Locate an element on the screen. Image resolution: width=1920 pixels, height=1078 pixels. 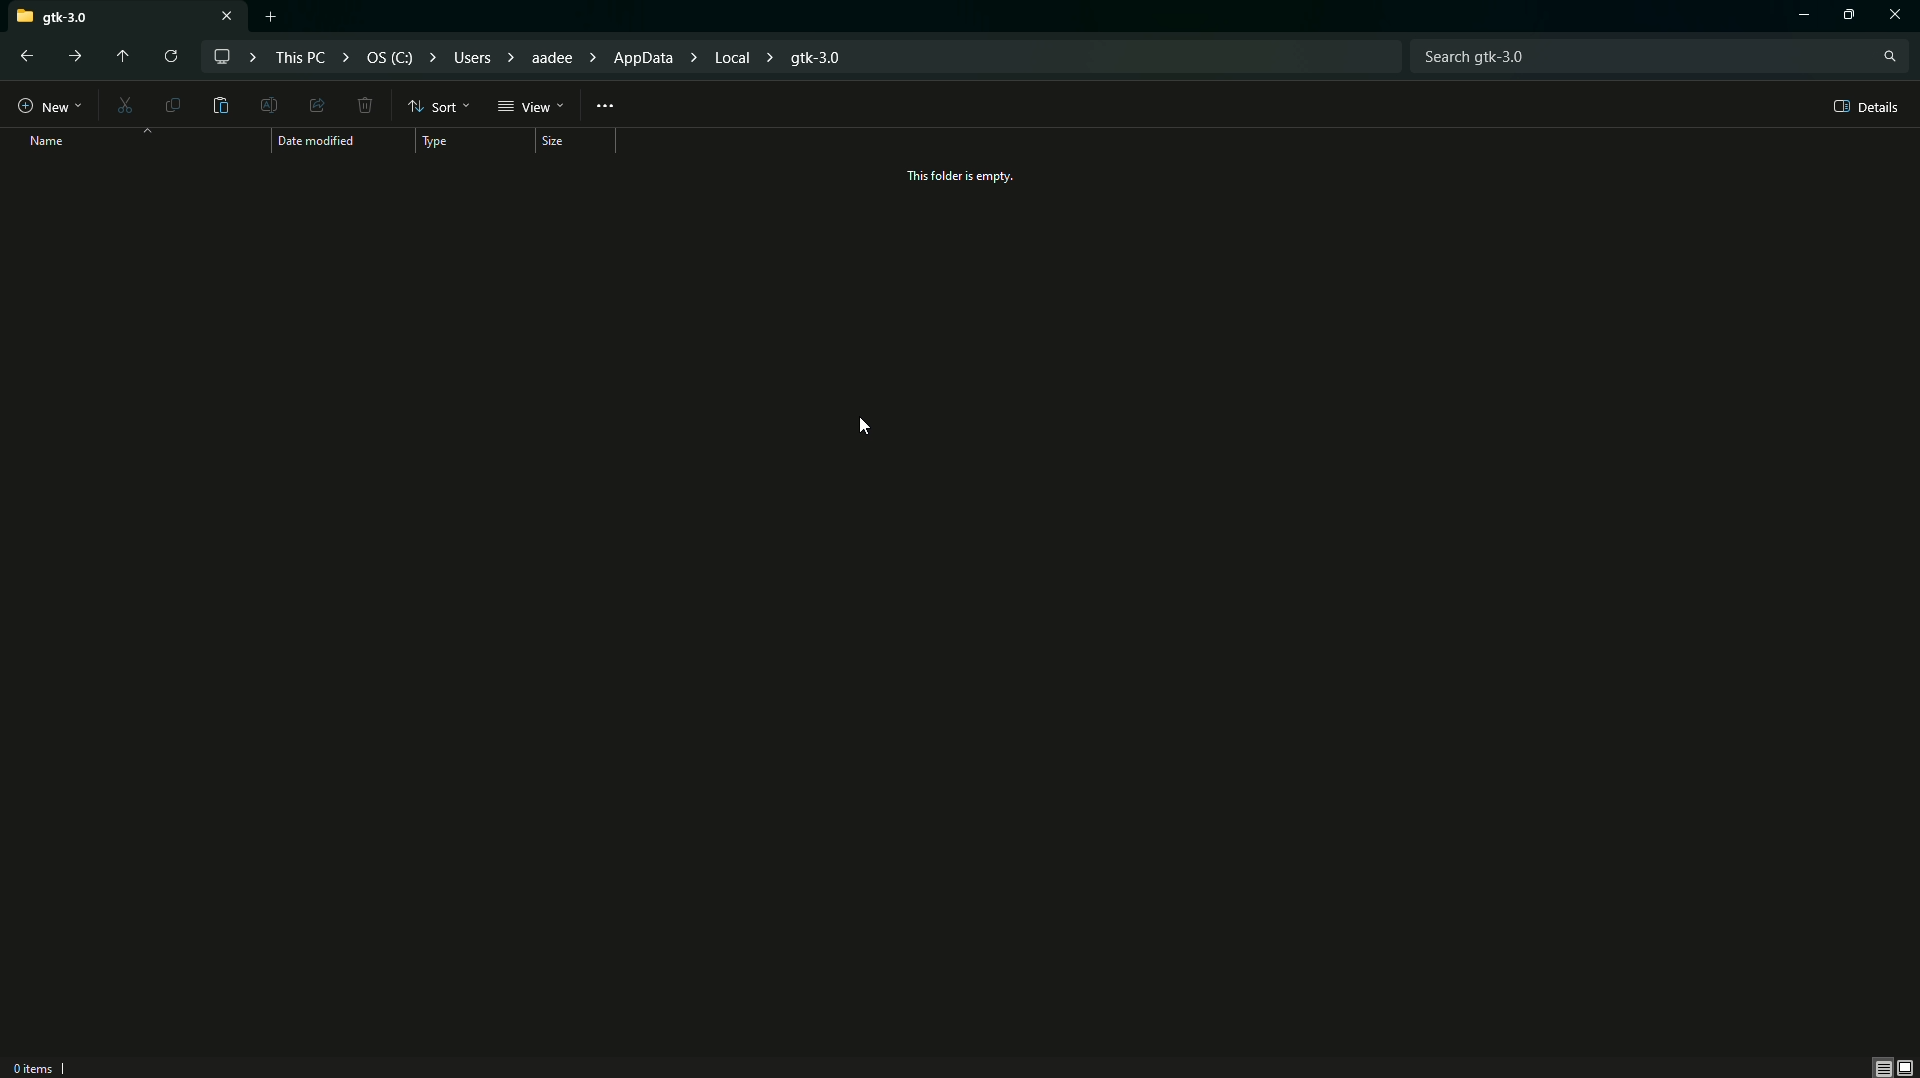
Cursor is located at coordinates (864, 424).